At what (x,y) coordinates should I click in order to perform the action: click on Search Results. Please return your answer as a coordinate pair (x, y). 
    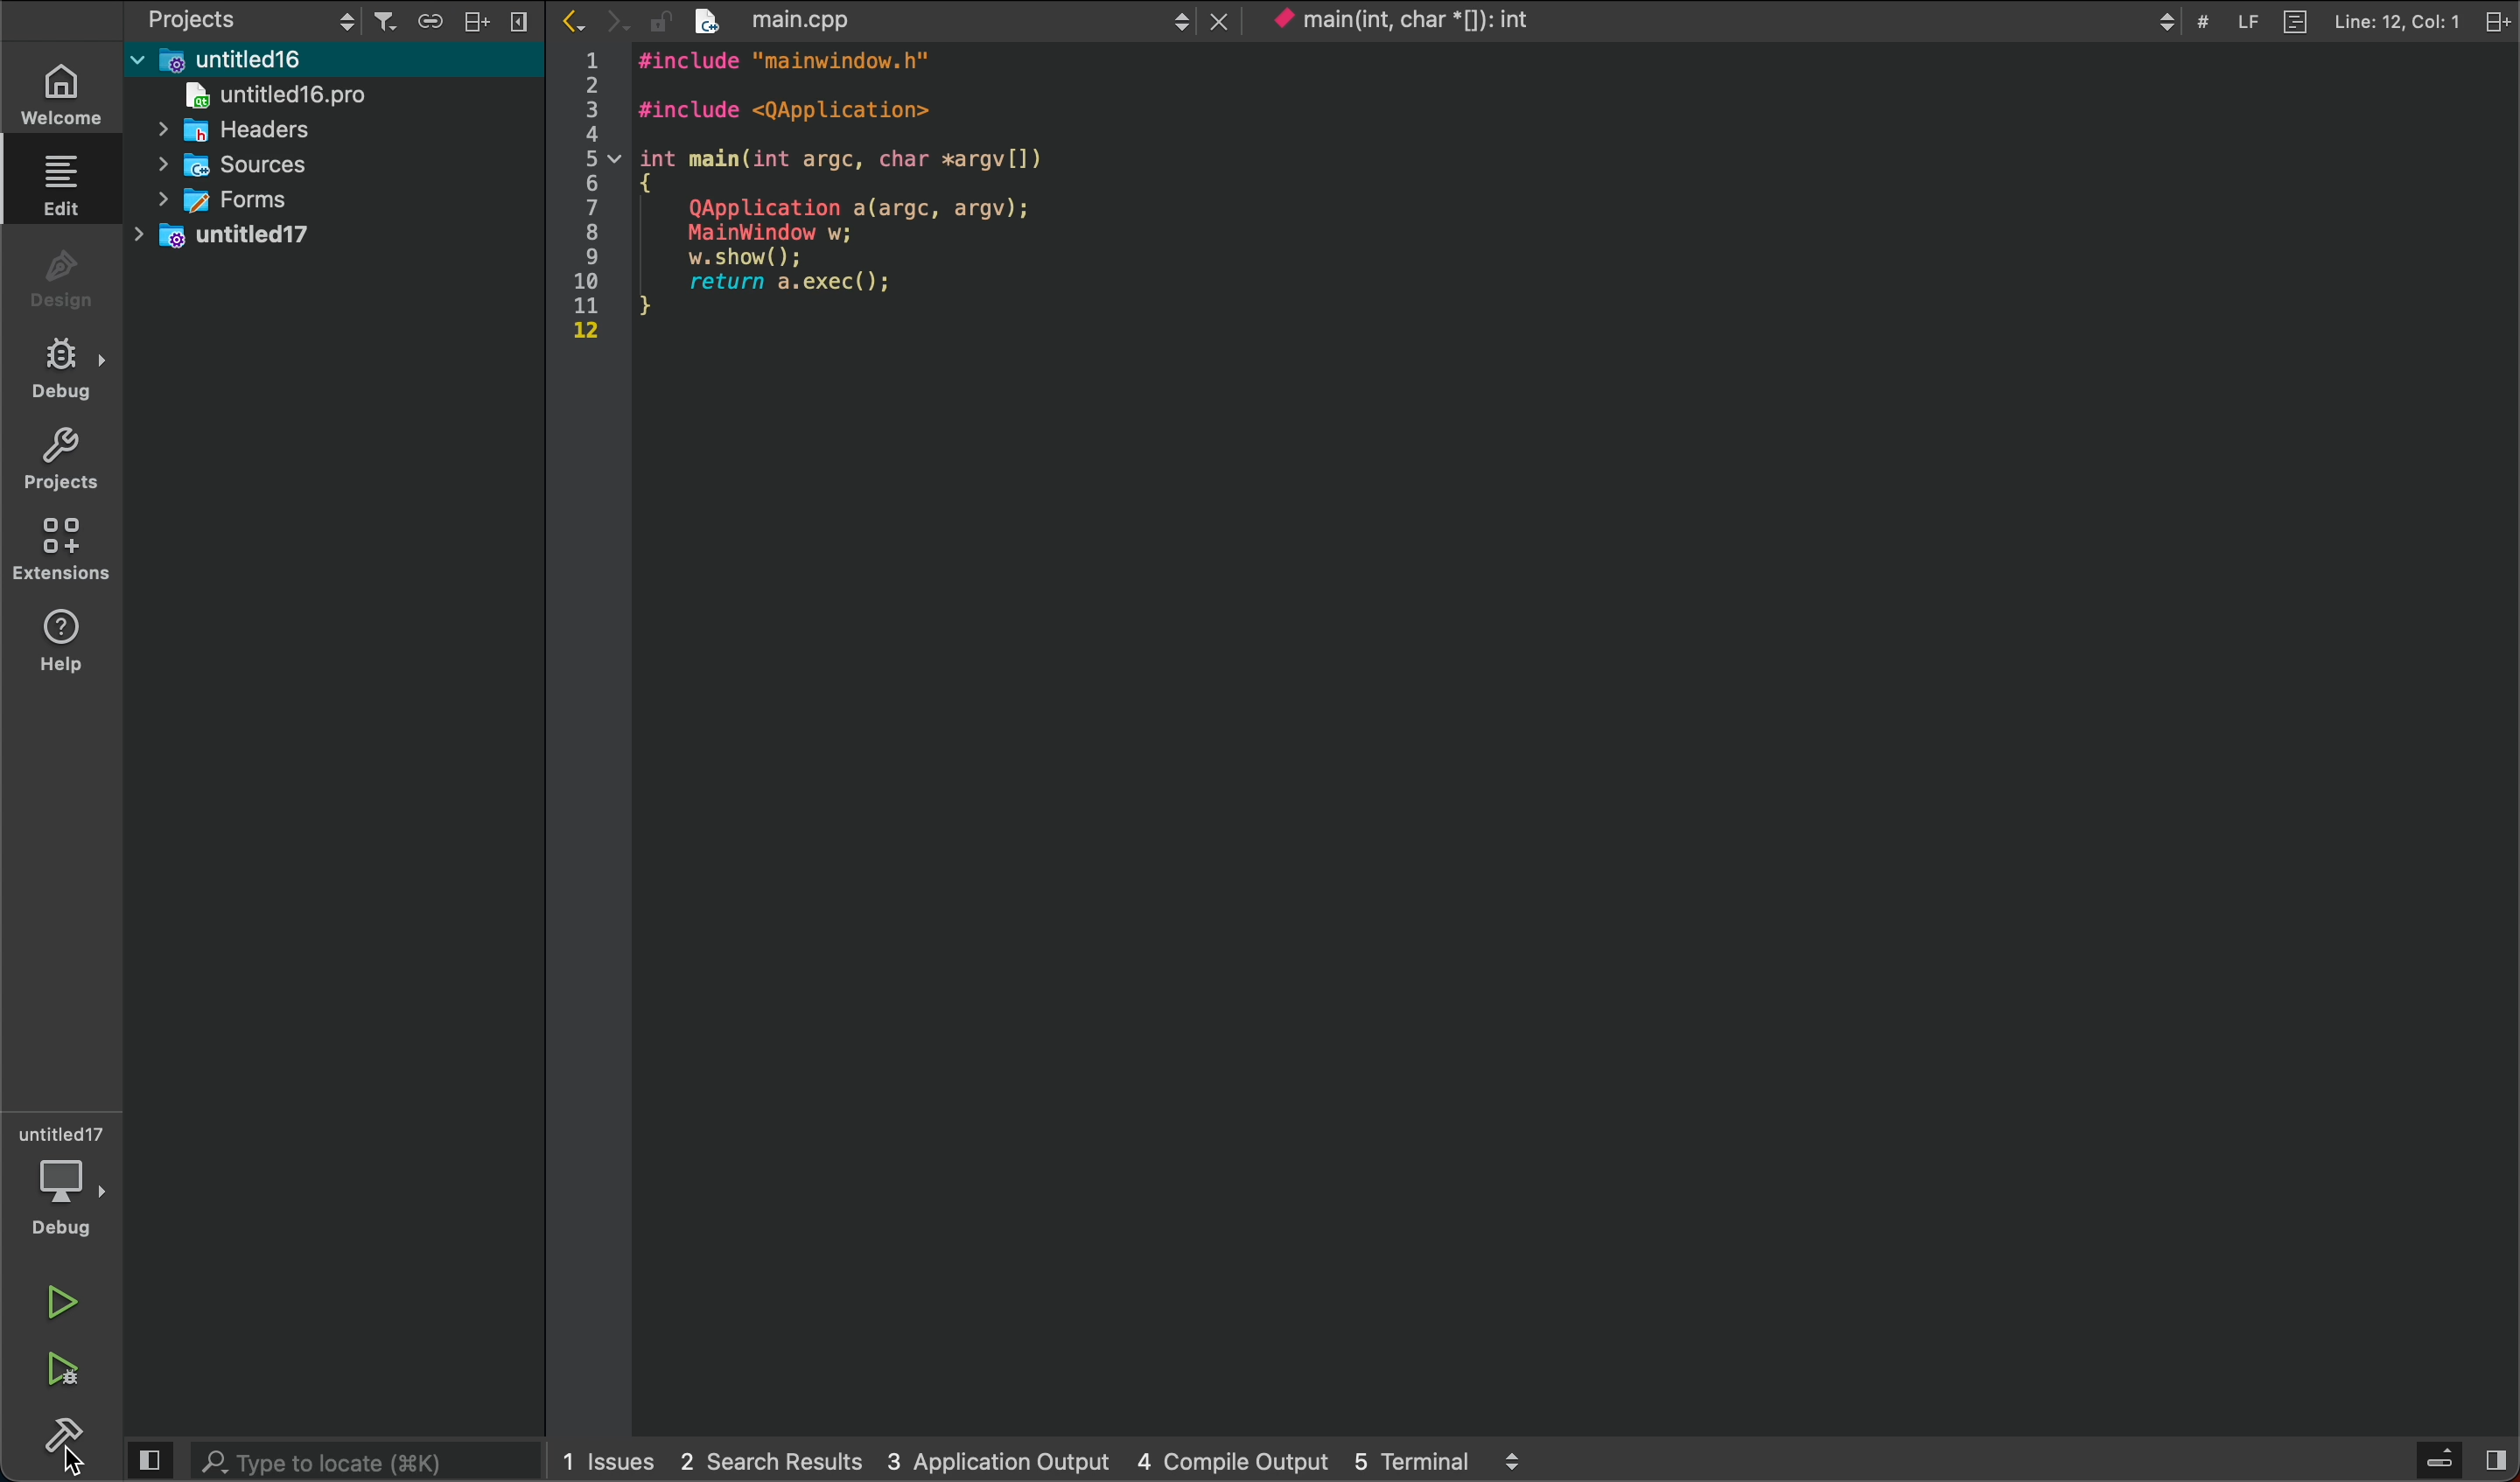
    Looking at the image, I should click on (766, 1459).